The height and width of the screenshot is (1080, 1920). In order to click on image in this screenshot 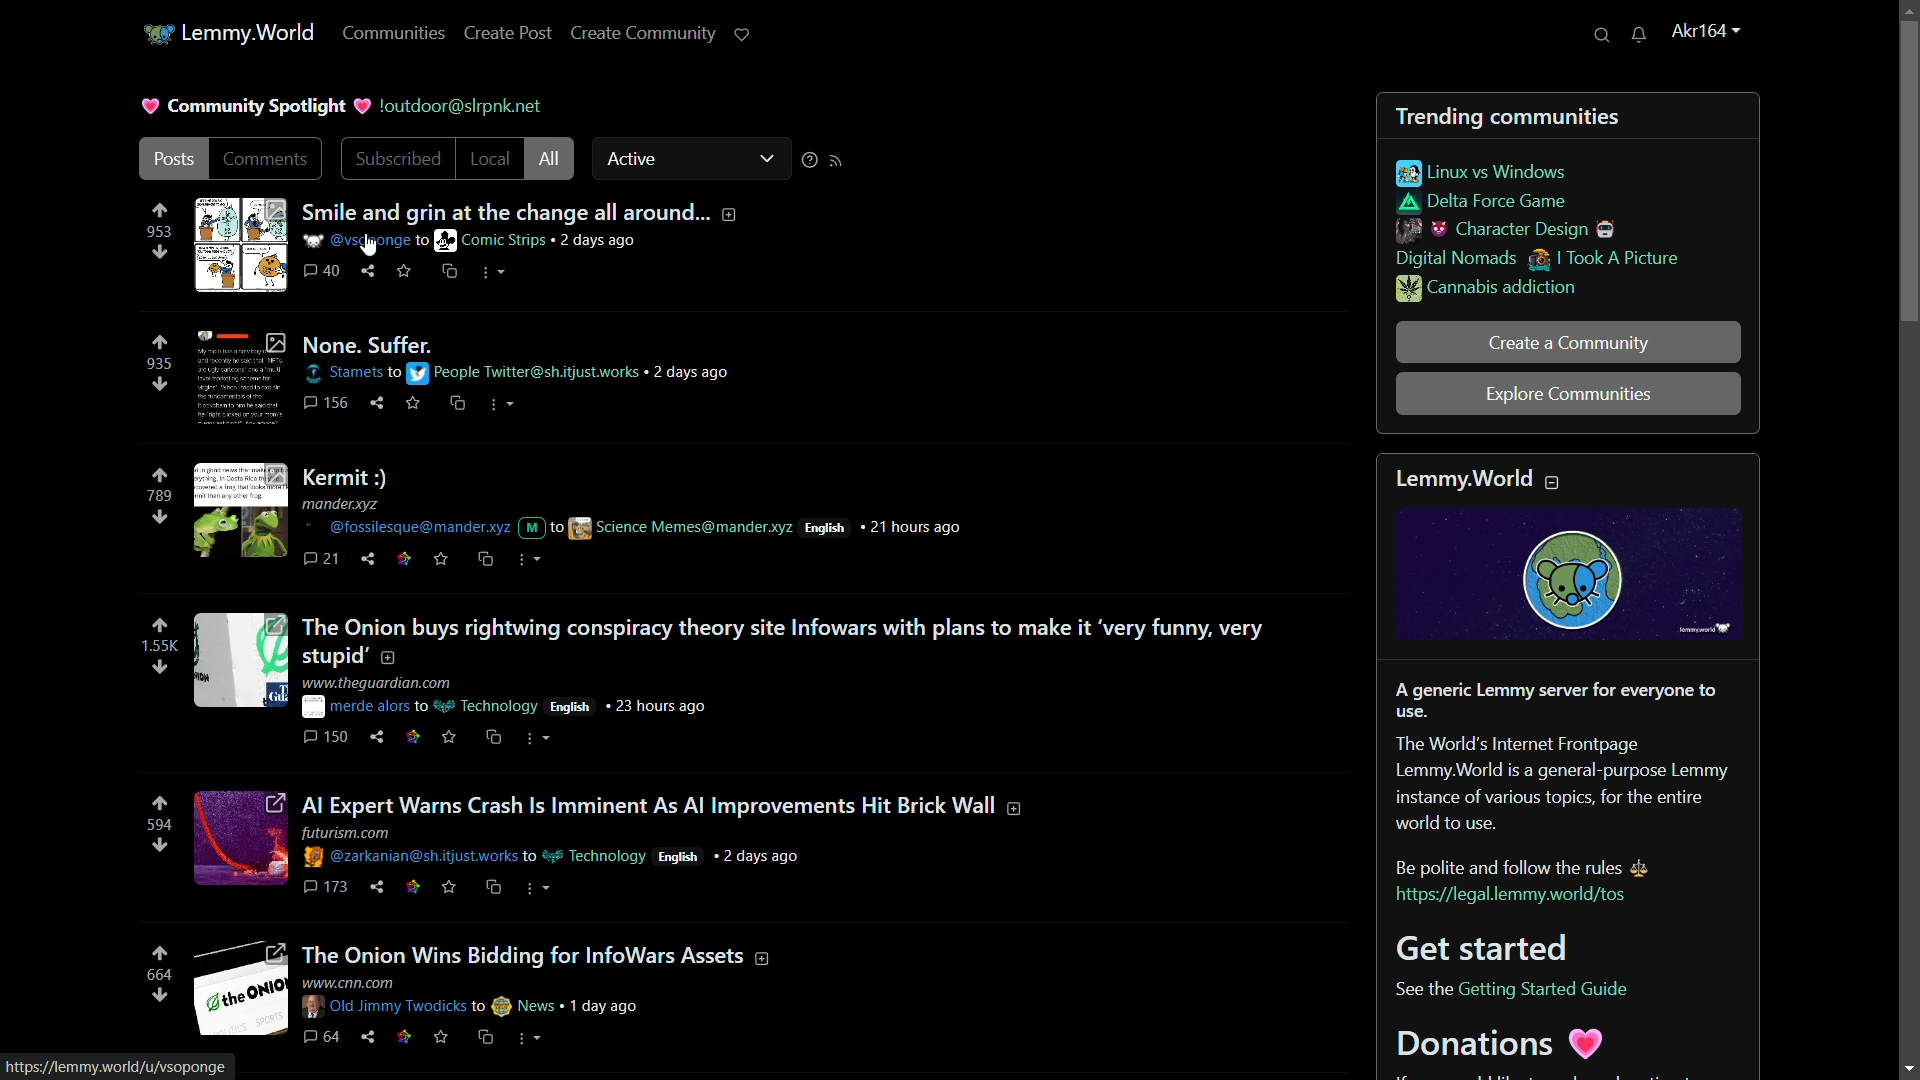, I will do `click(238, 509)`.